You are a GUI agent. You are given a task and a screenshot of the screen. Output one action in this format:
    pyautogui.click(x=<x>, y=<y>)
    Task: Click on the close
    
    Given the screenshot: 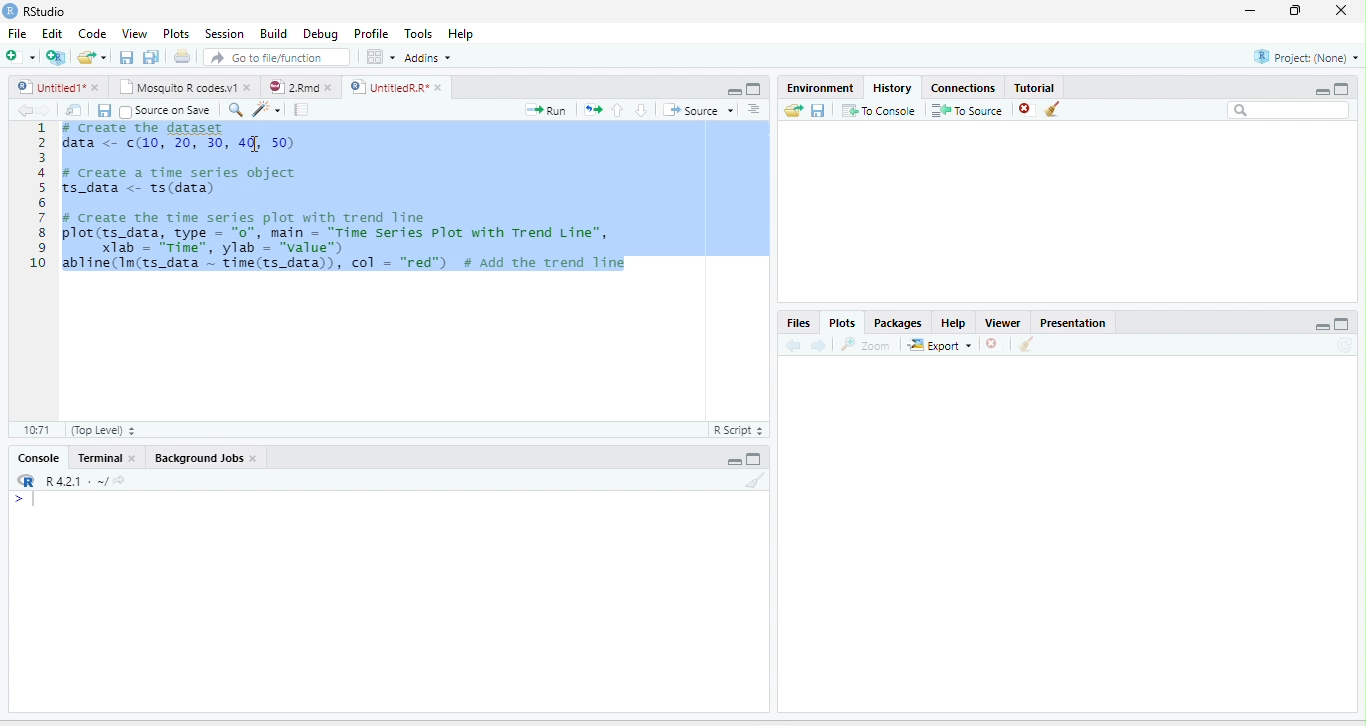 What is the action you would take?
    pyautogui.click(x=95, y=87)
    